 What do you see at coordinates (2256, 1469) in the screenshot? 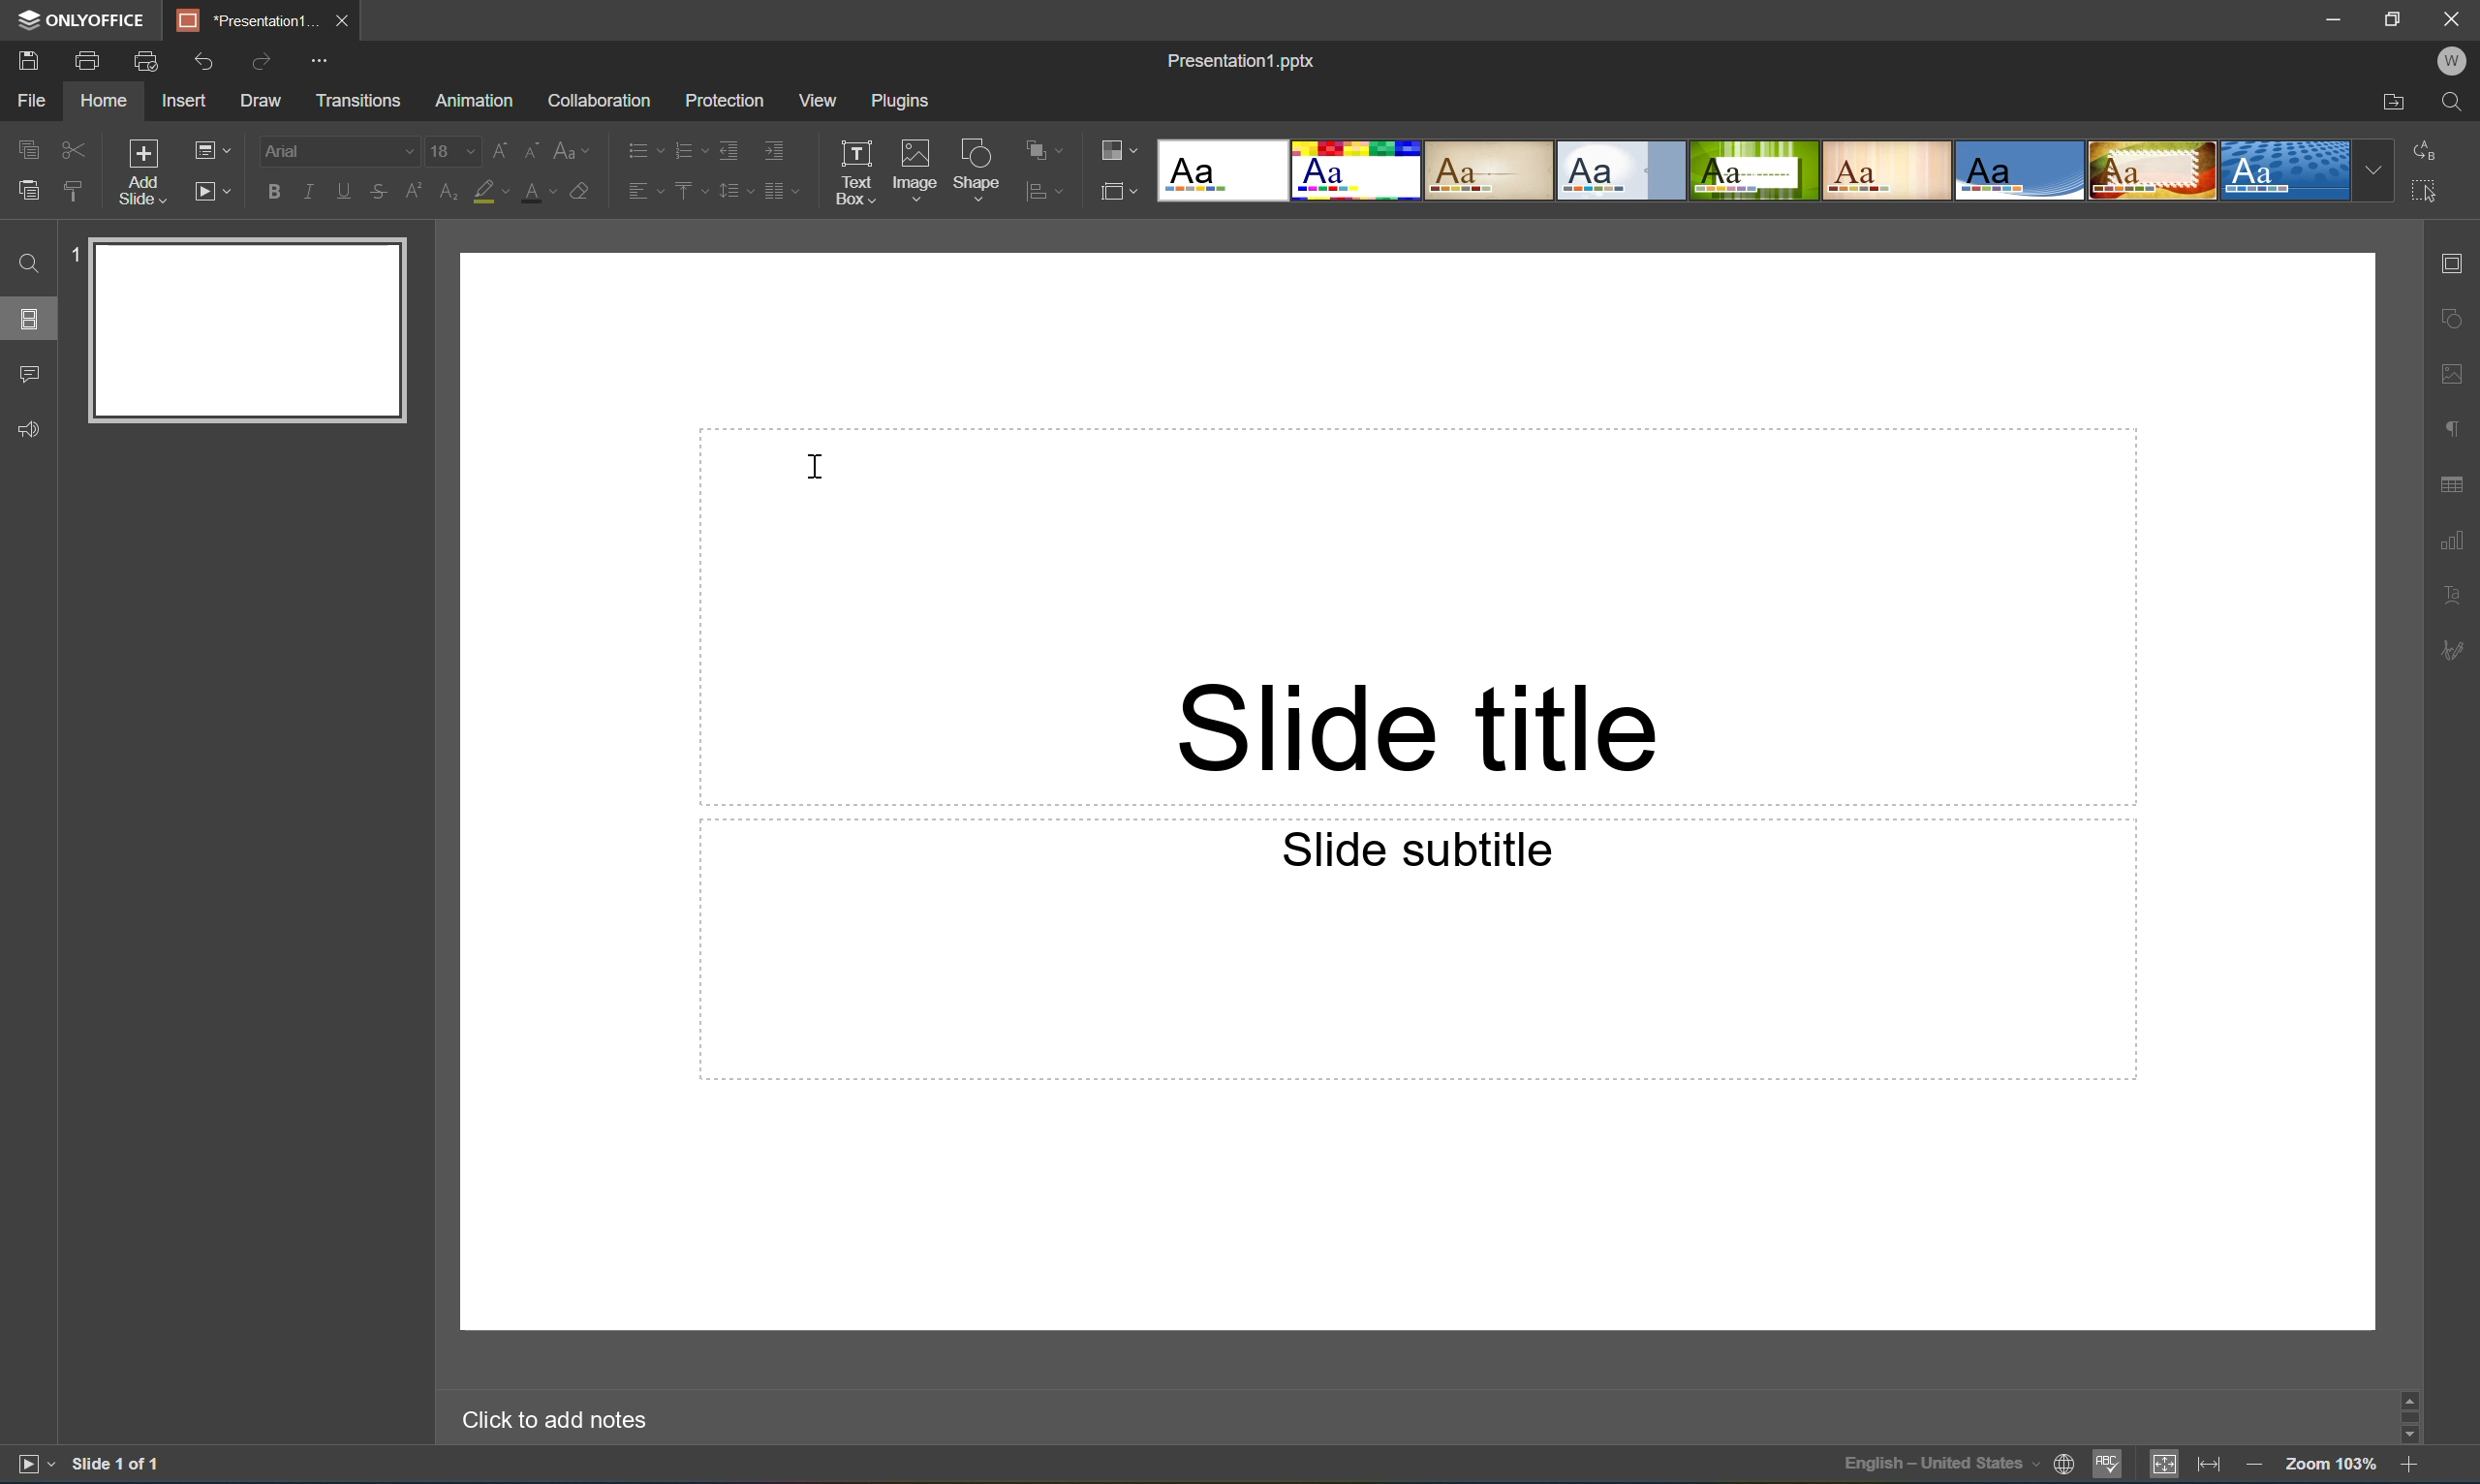
I see `Zoom out` at bounding box center [2256, 1469].